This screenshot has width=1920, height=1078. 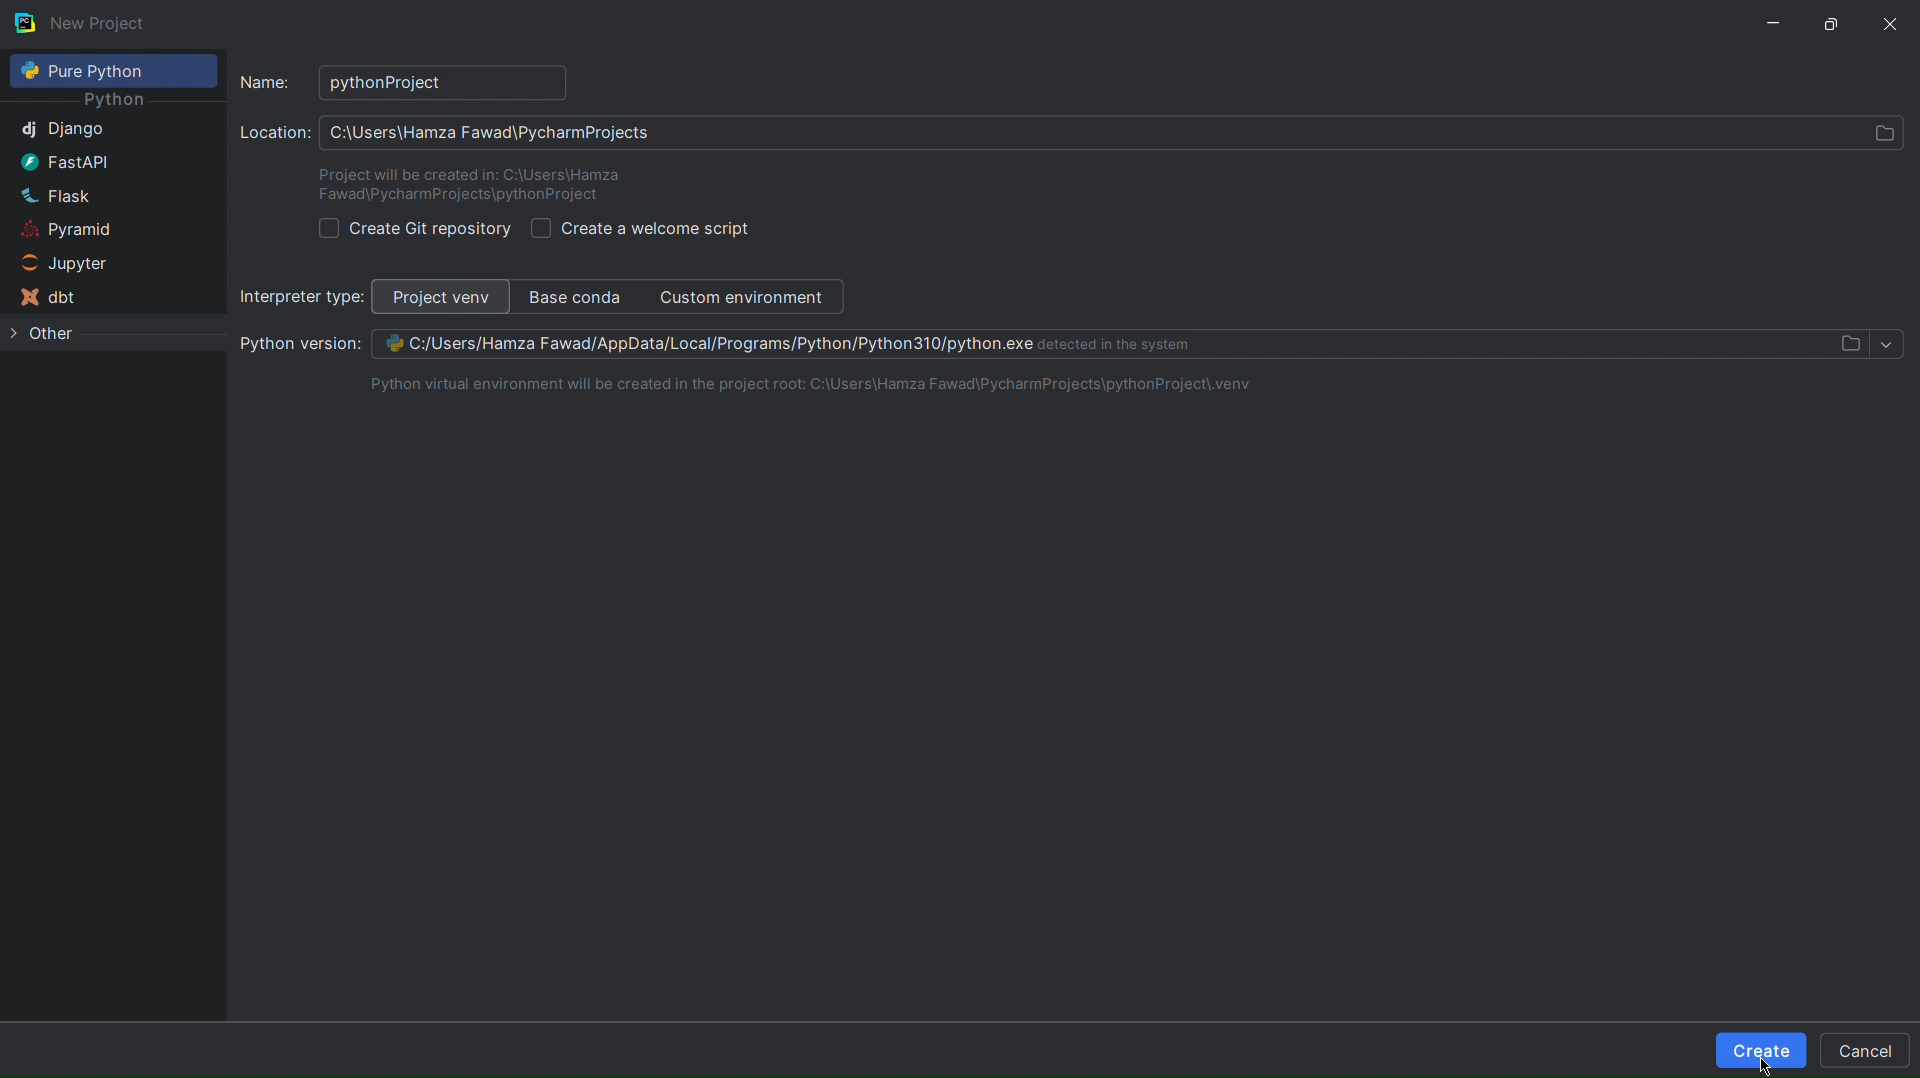 What do you see at coordinates (118, 99) in the screenshot?
I see `python` at bounding box center [118, 99].